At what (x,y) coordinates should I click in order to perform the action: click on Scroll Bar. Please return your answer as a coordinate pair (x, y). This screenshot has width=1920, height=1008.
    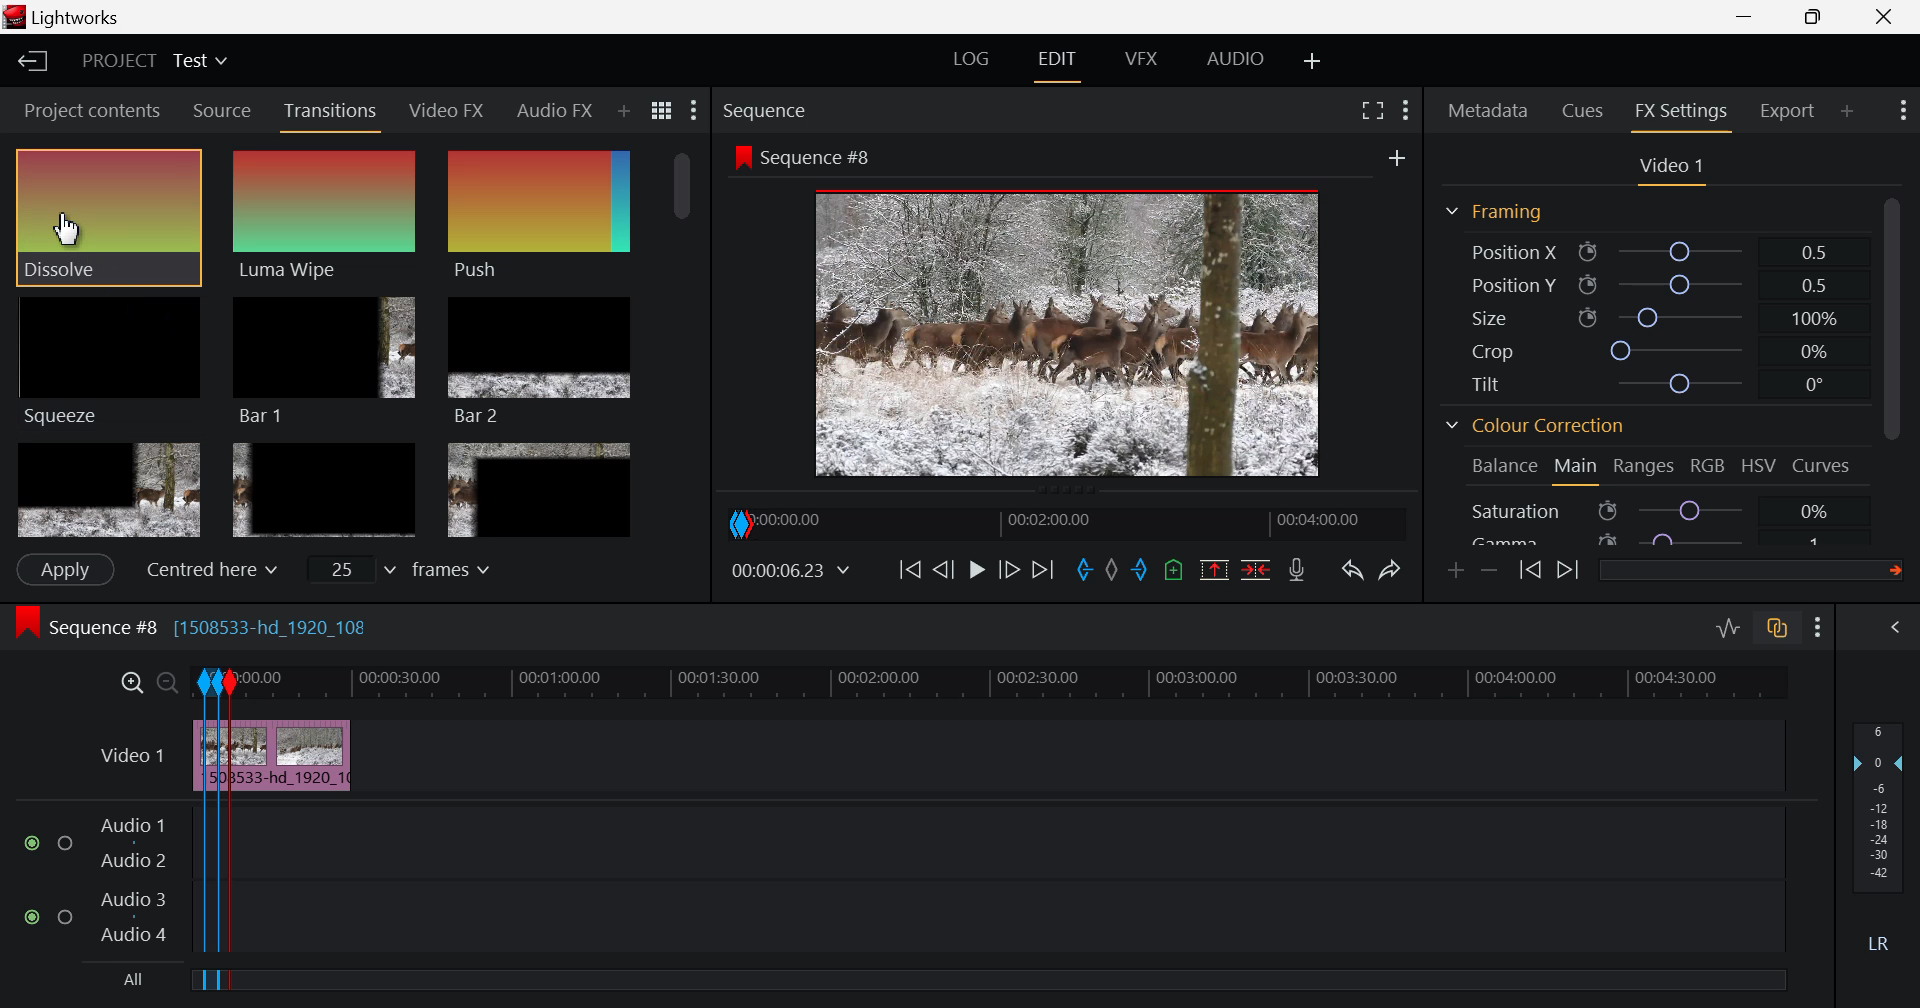
    Looking at the image, I should click on (1900, 361).